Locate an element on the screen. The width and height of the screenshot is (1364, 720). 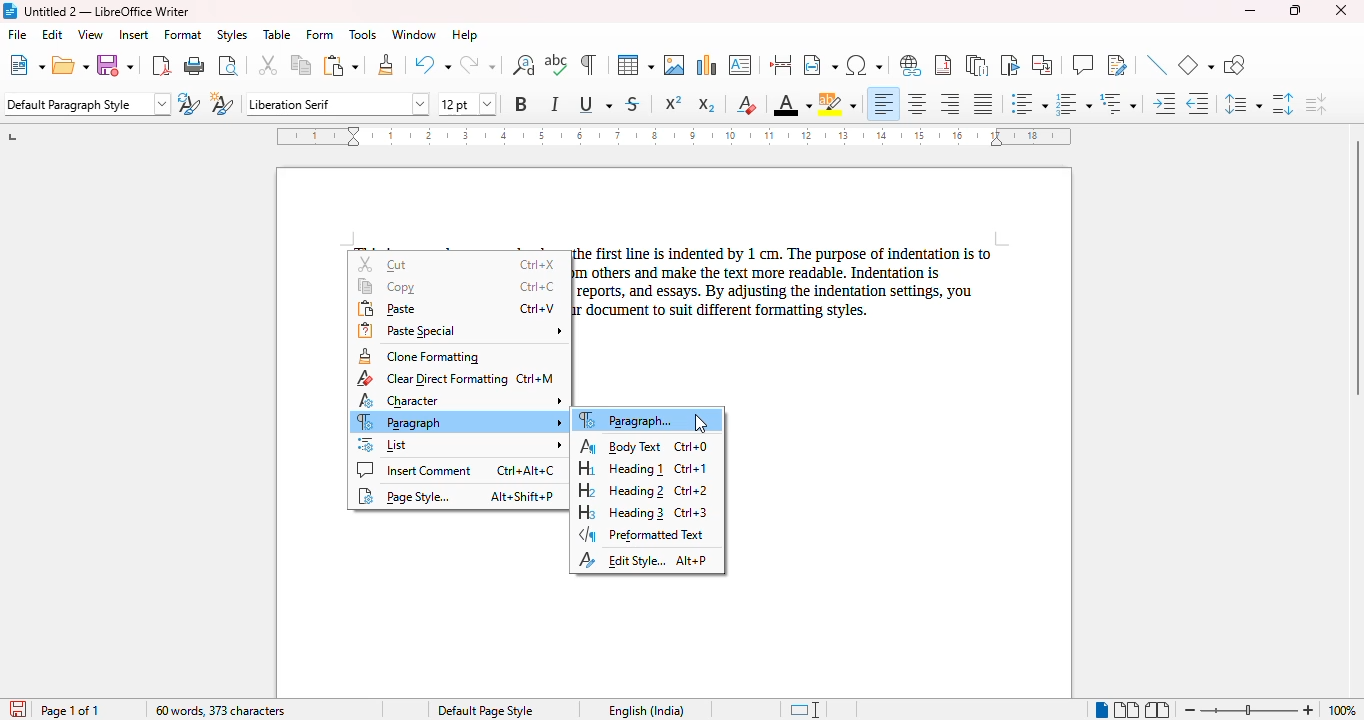
cut is located at coordinates (269, 65).